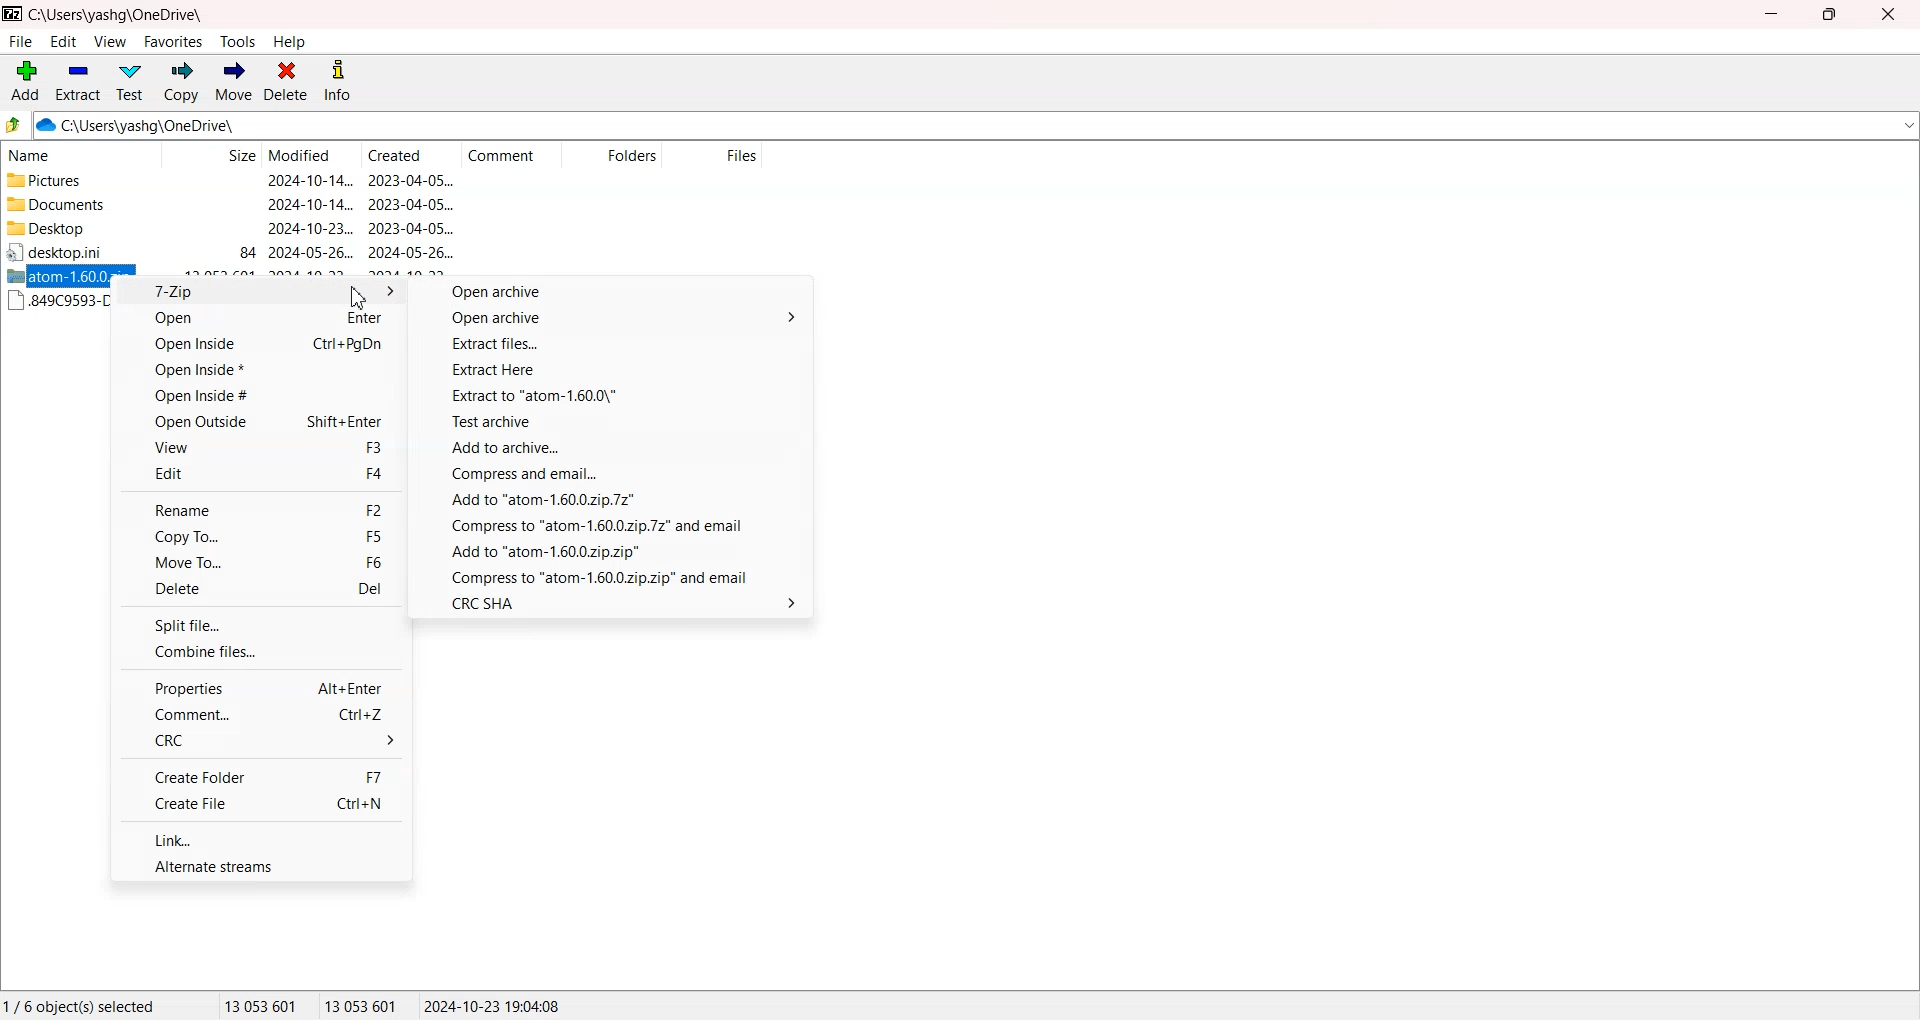 The width and height of the screenshot is (1920, 1020). What do you see at coordinates (77, 181) in the screenshot?
I see `Pictures file` at bounding box center [77, 181].